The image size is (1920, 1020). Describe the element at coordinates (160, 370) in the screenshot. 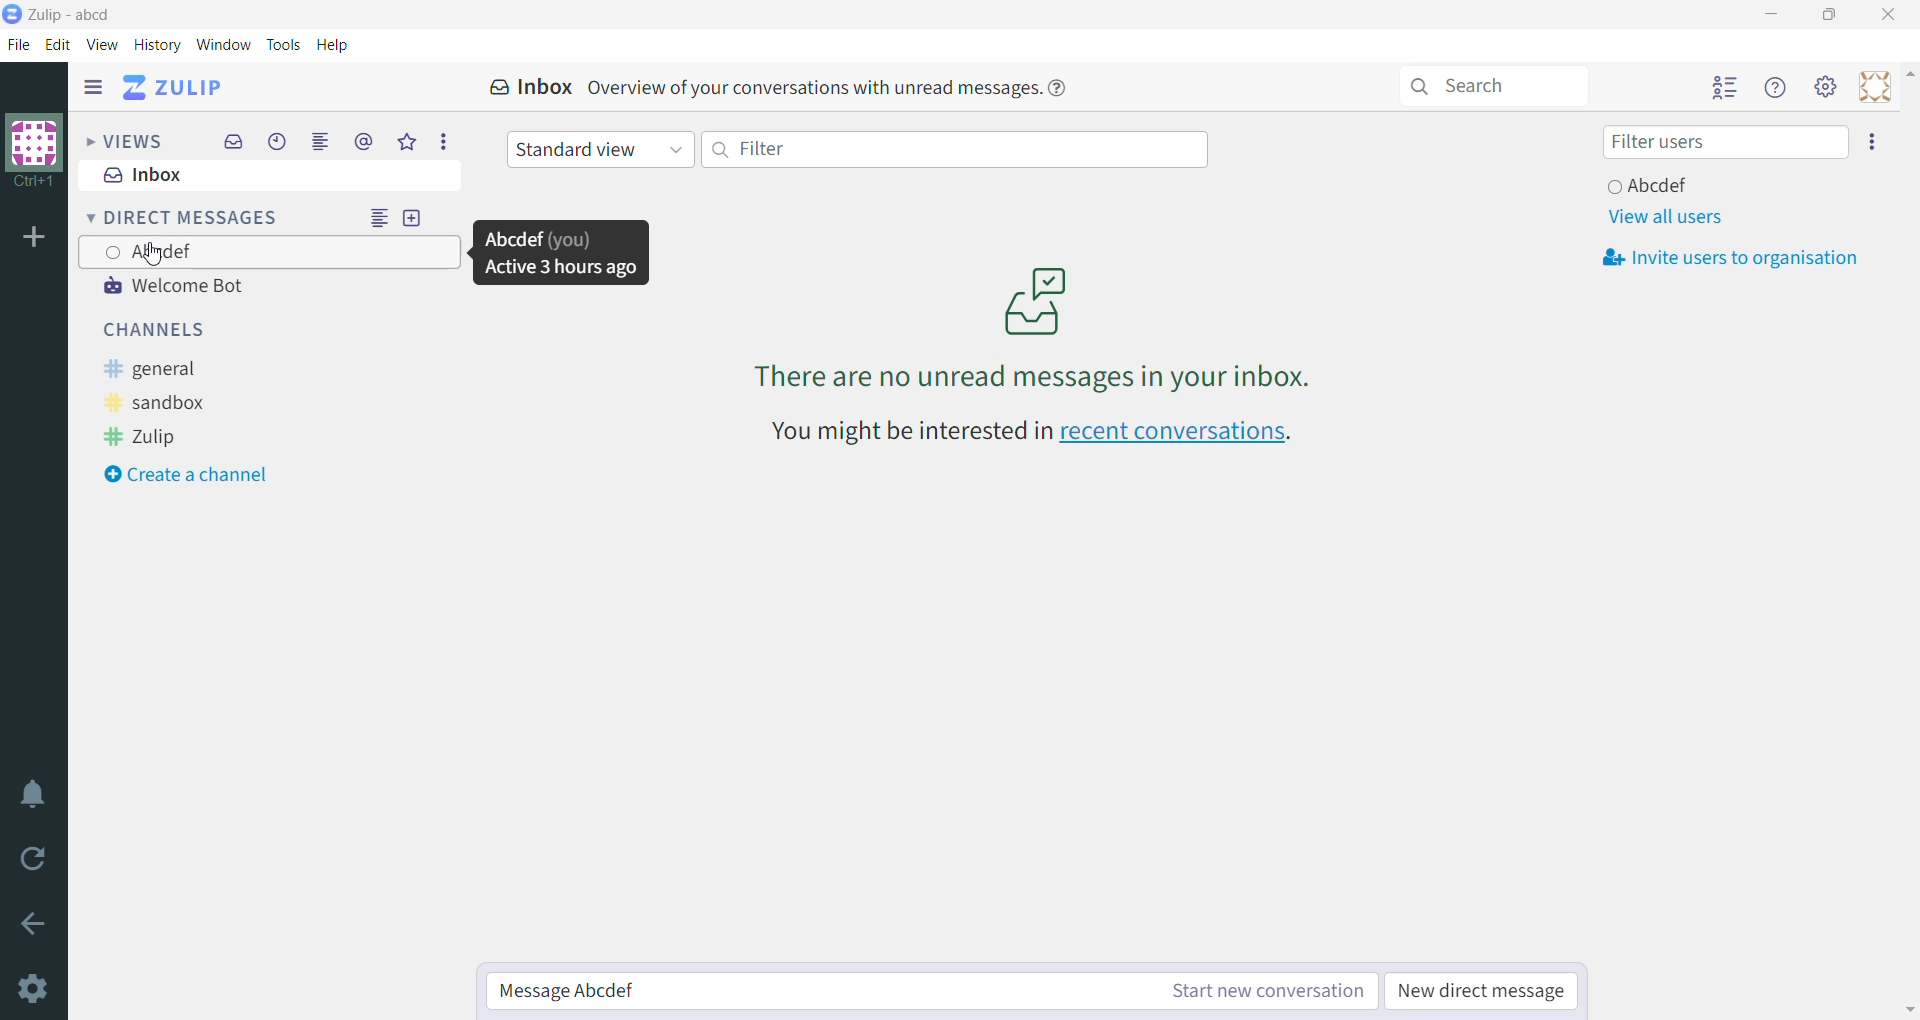

I see `general` at that location.